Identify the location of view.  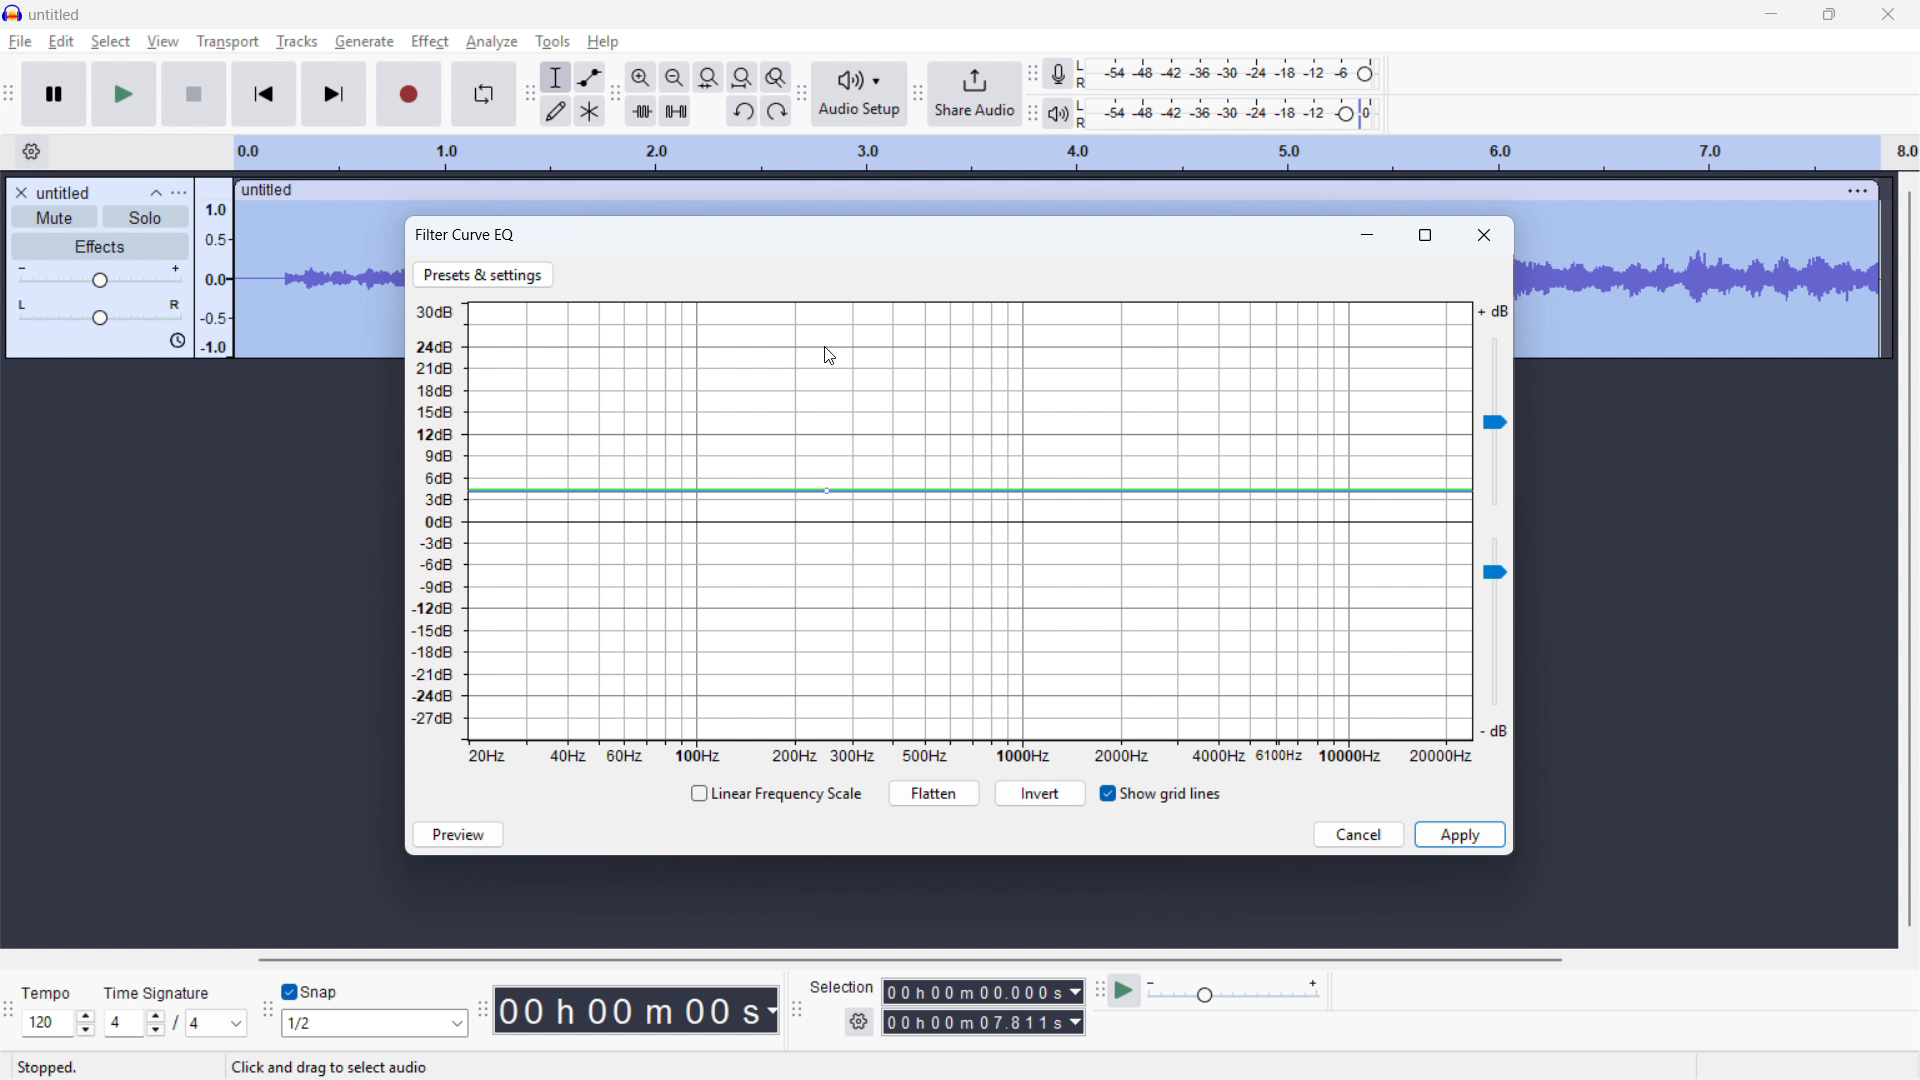
(163, 41).